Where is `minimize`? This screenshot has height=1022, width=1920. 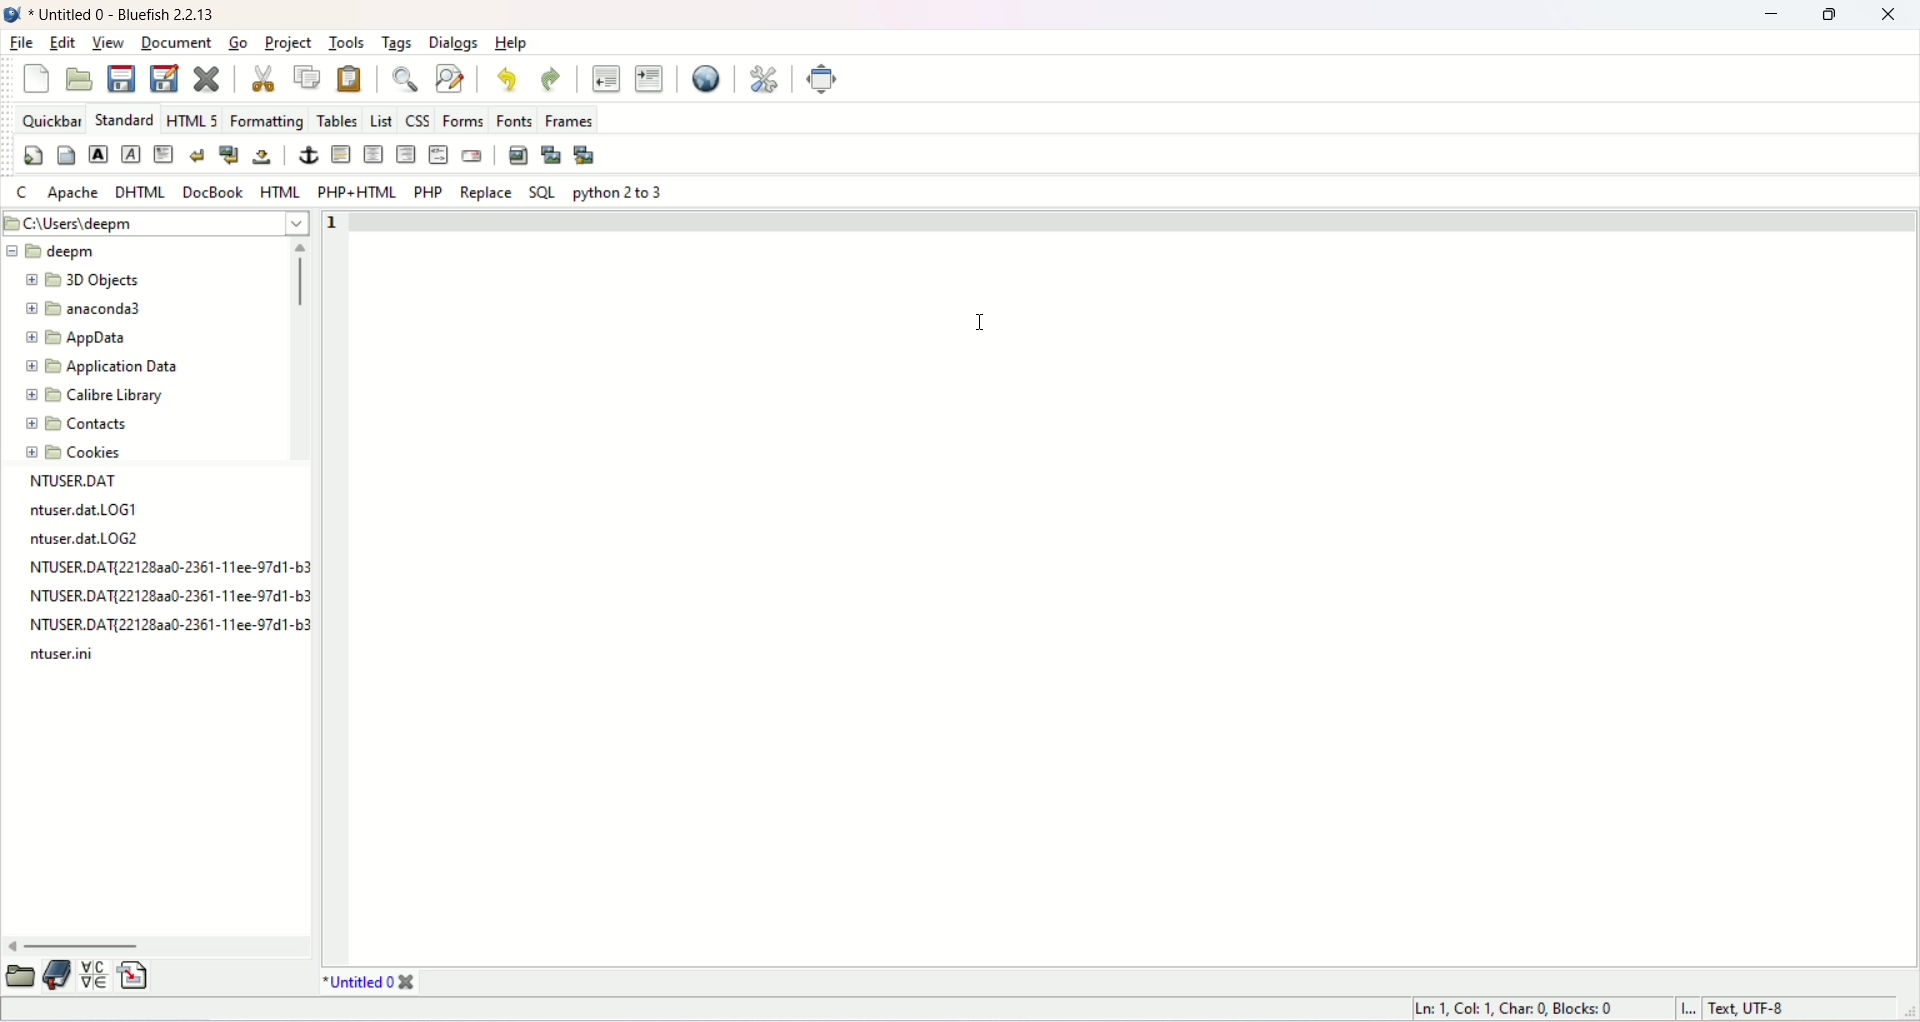 minimize is located at coordinates (1762, 19).